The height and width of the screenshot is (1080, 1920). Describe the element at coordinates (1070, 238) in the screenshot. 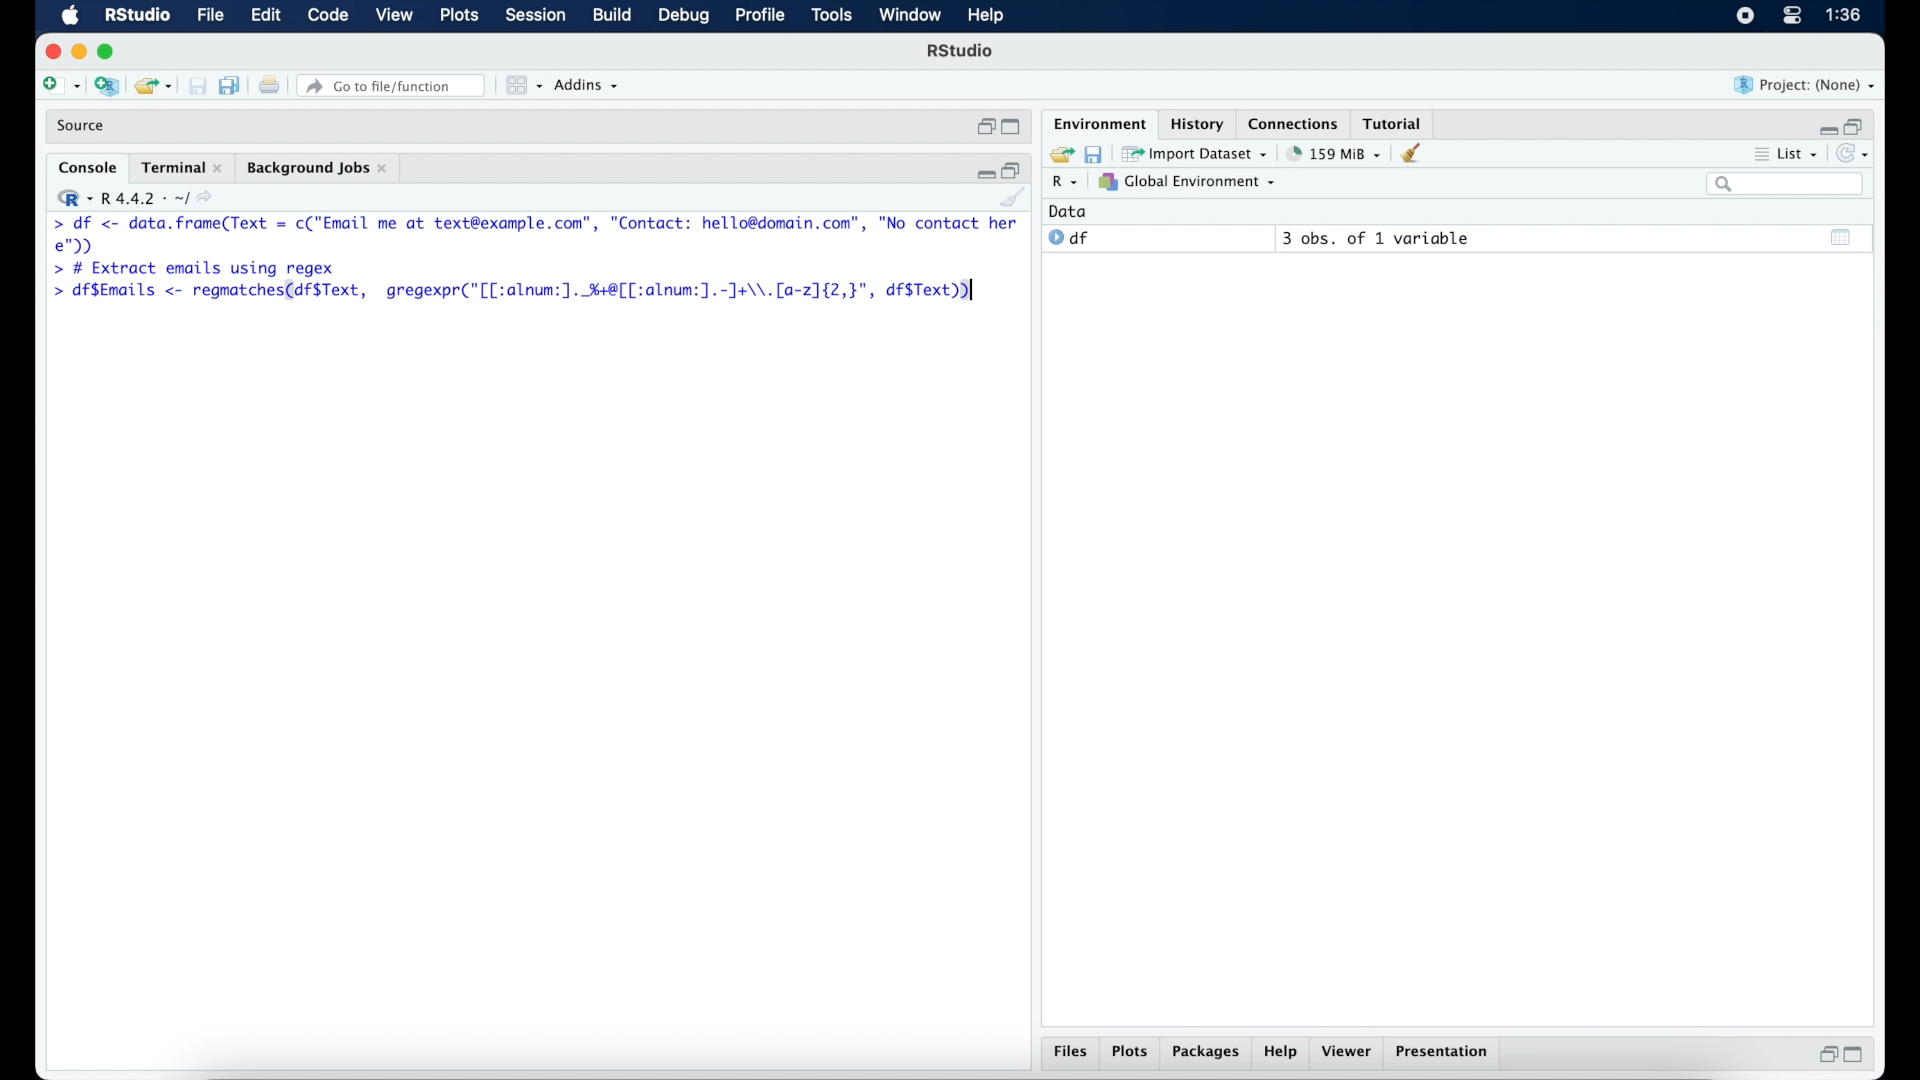

I see `df` at that location.